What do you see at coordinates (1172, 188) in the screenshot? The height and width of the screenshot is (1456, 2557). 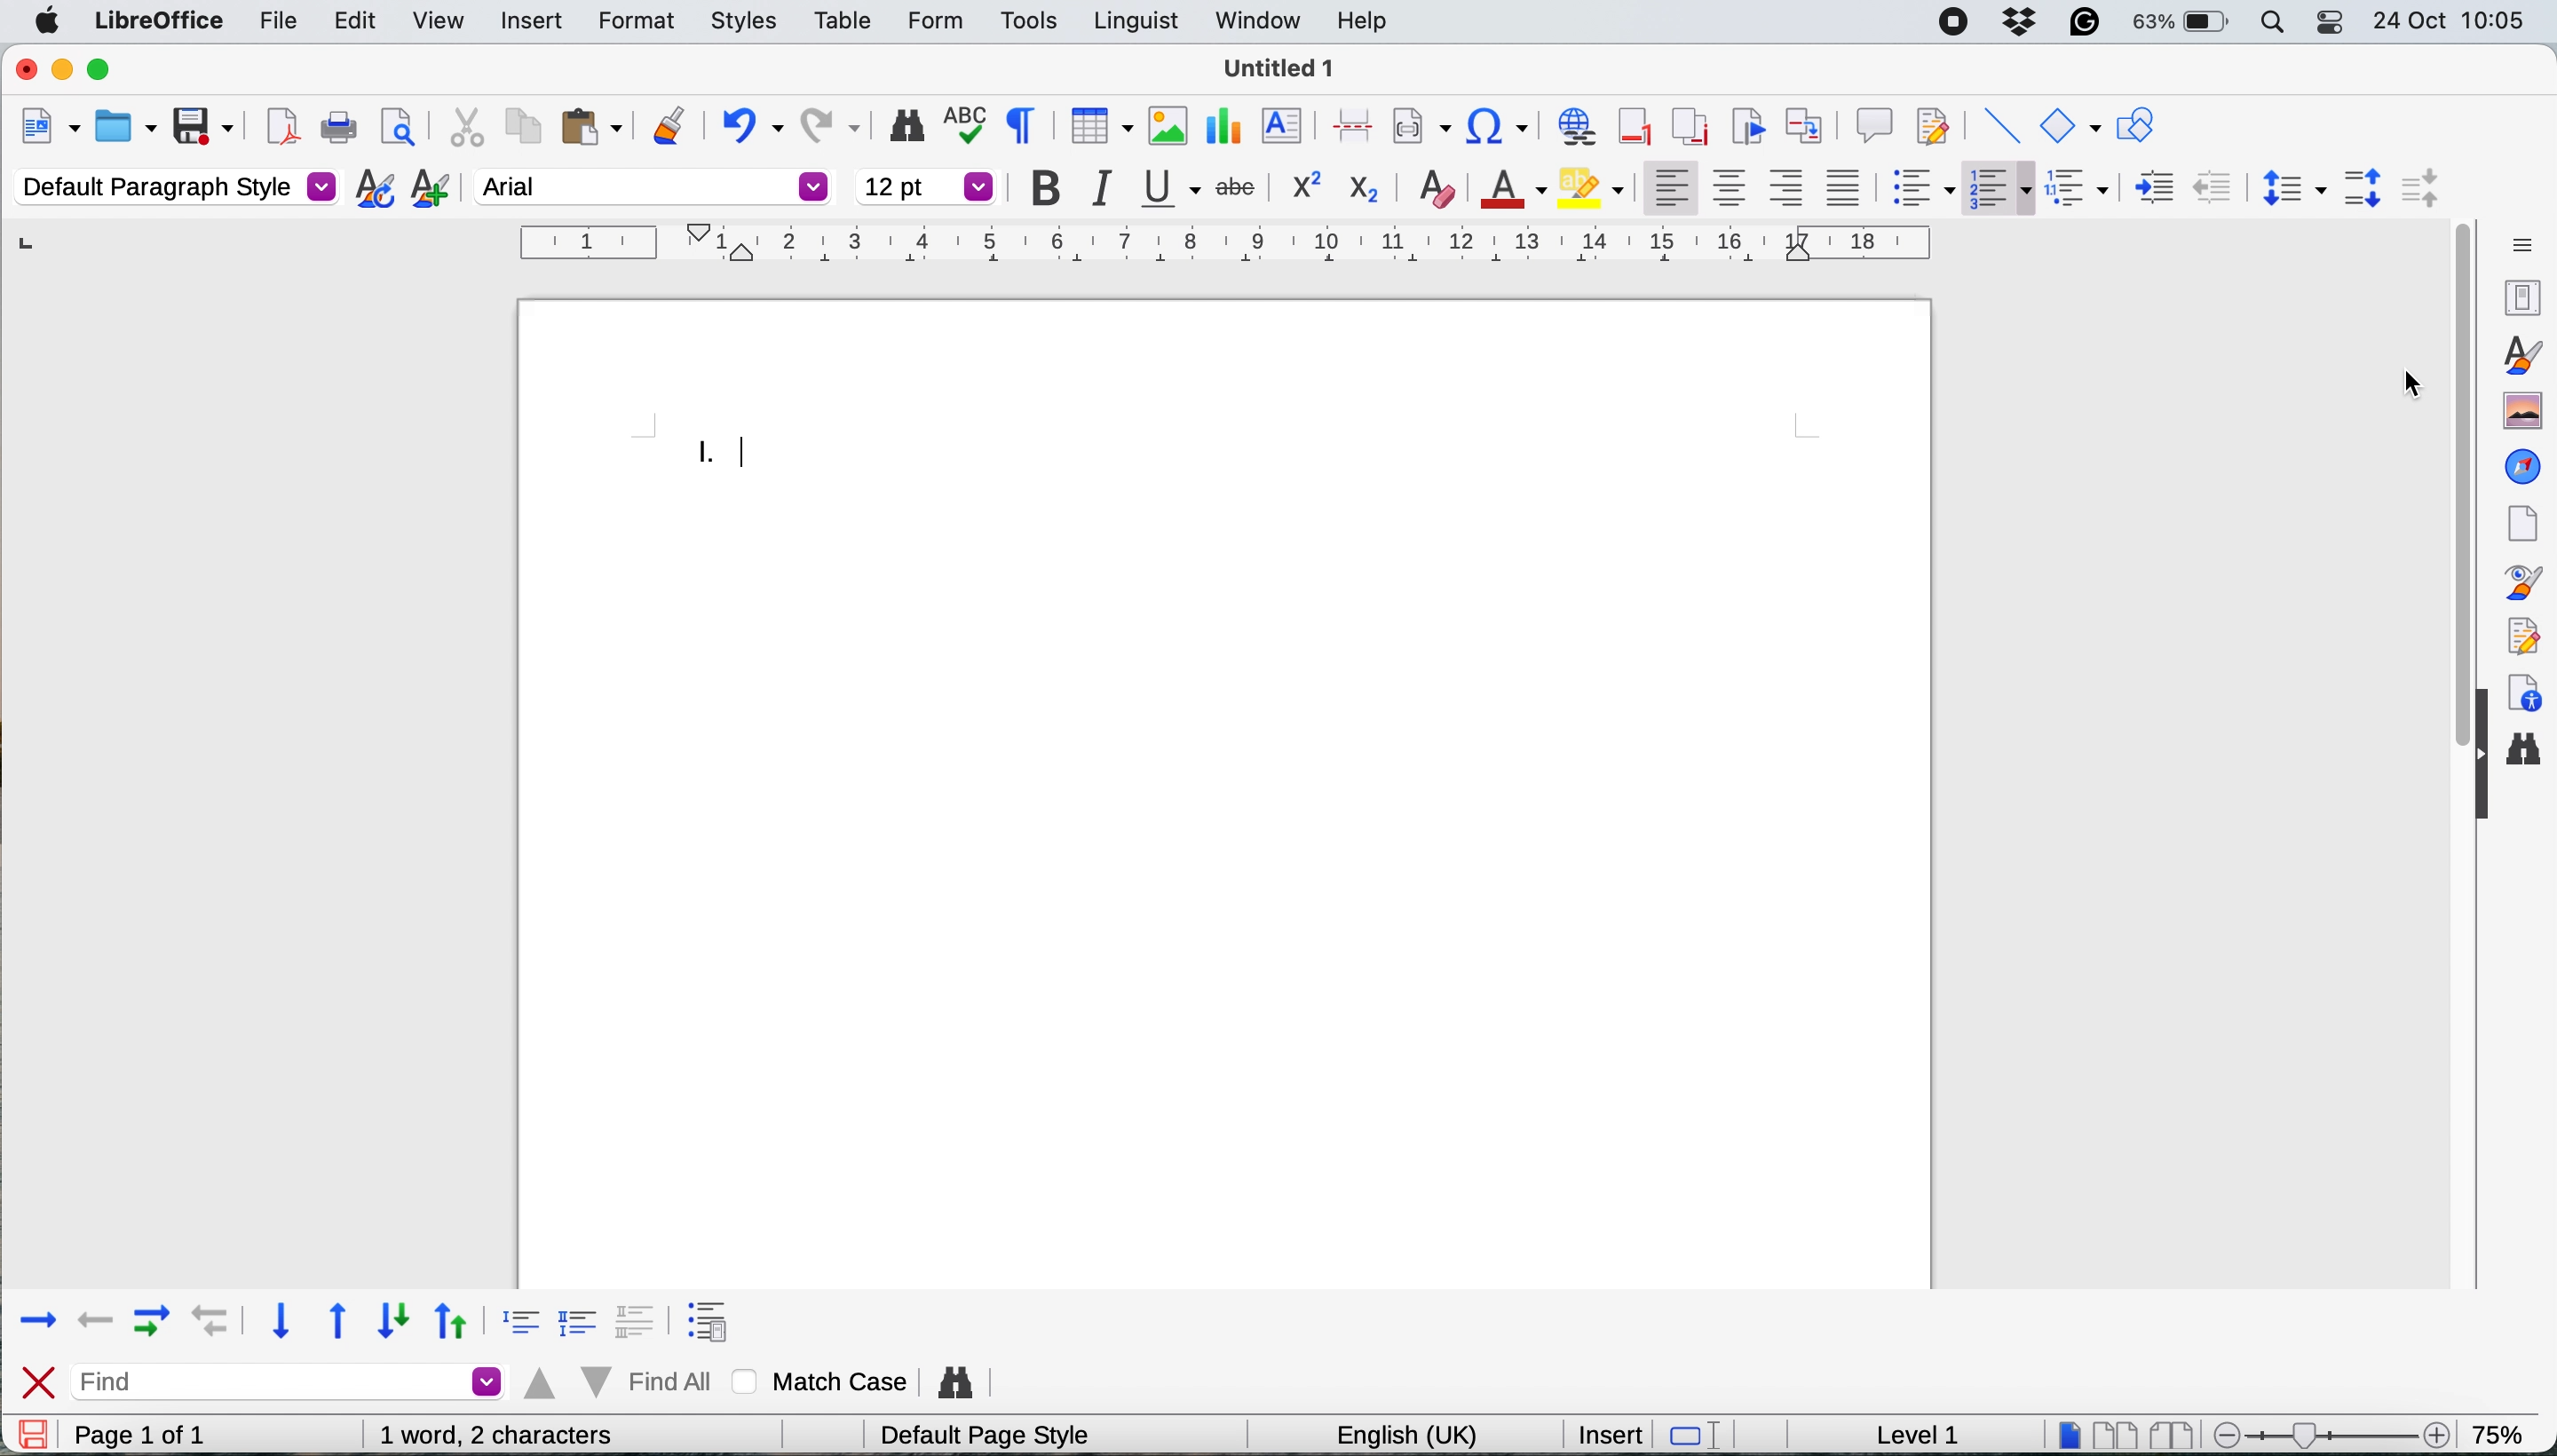 I see `underline` at bounding box center [1172, 188].